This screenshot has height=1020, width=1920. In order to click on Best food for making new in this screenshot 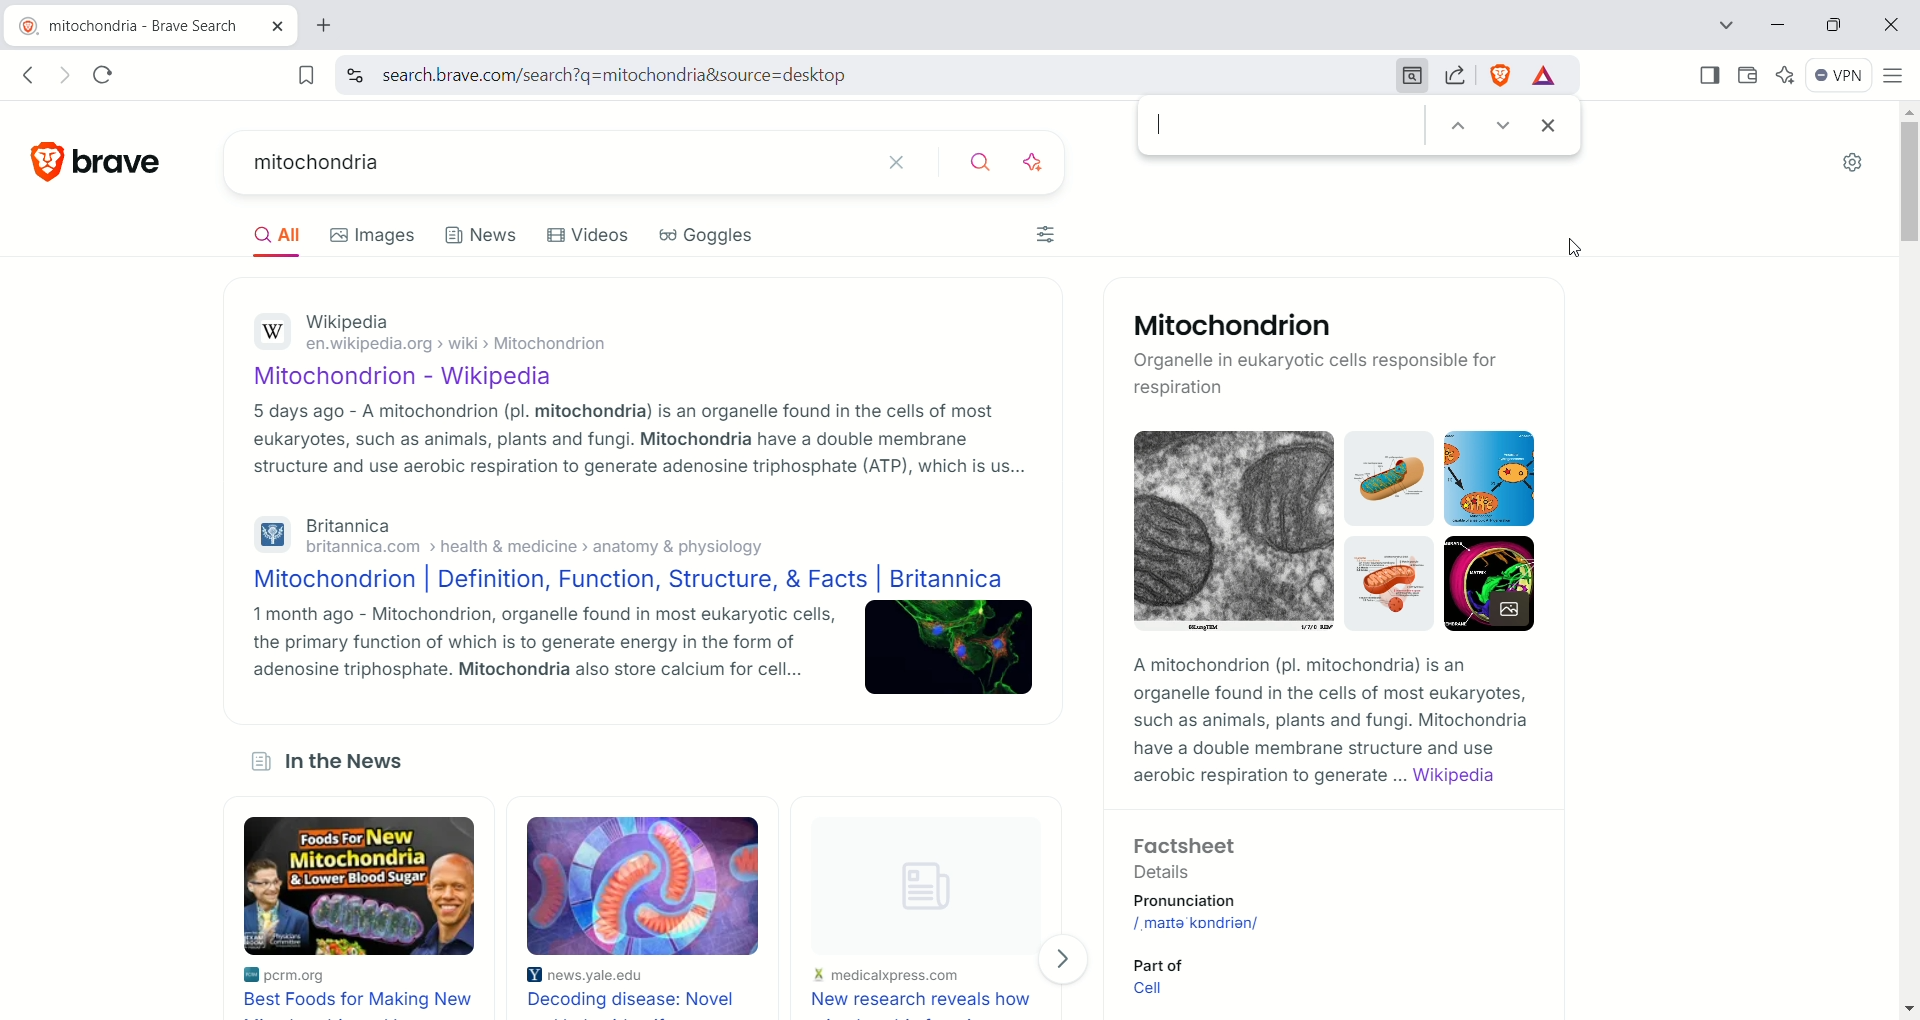, I will do `click(367, 1001)`.